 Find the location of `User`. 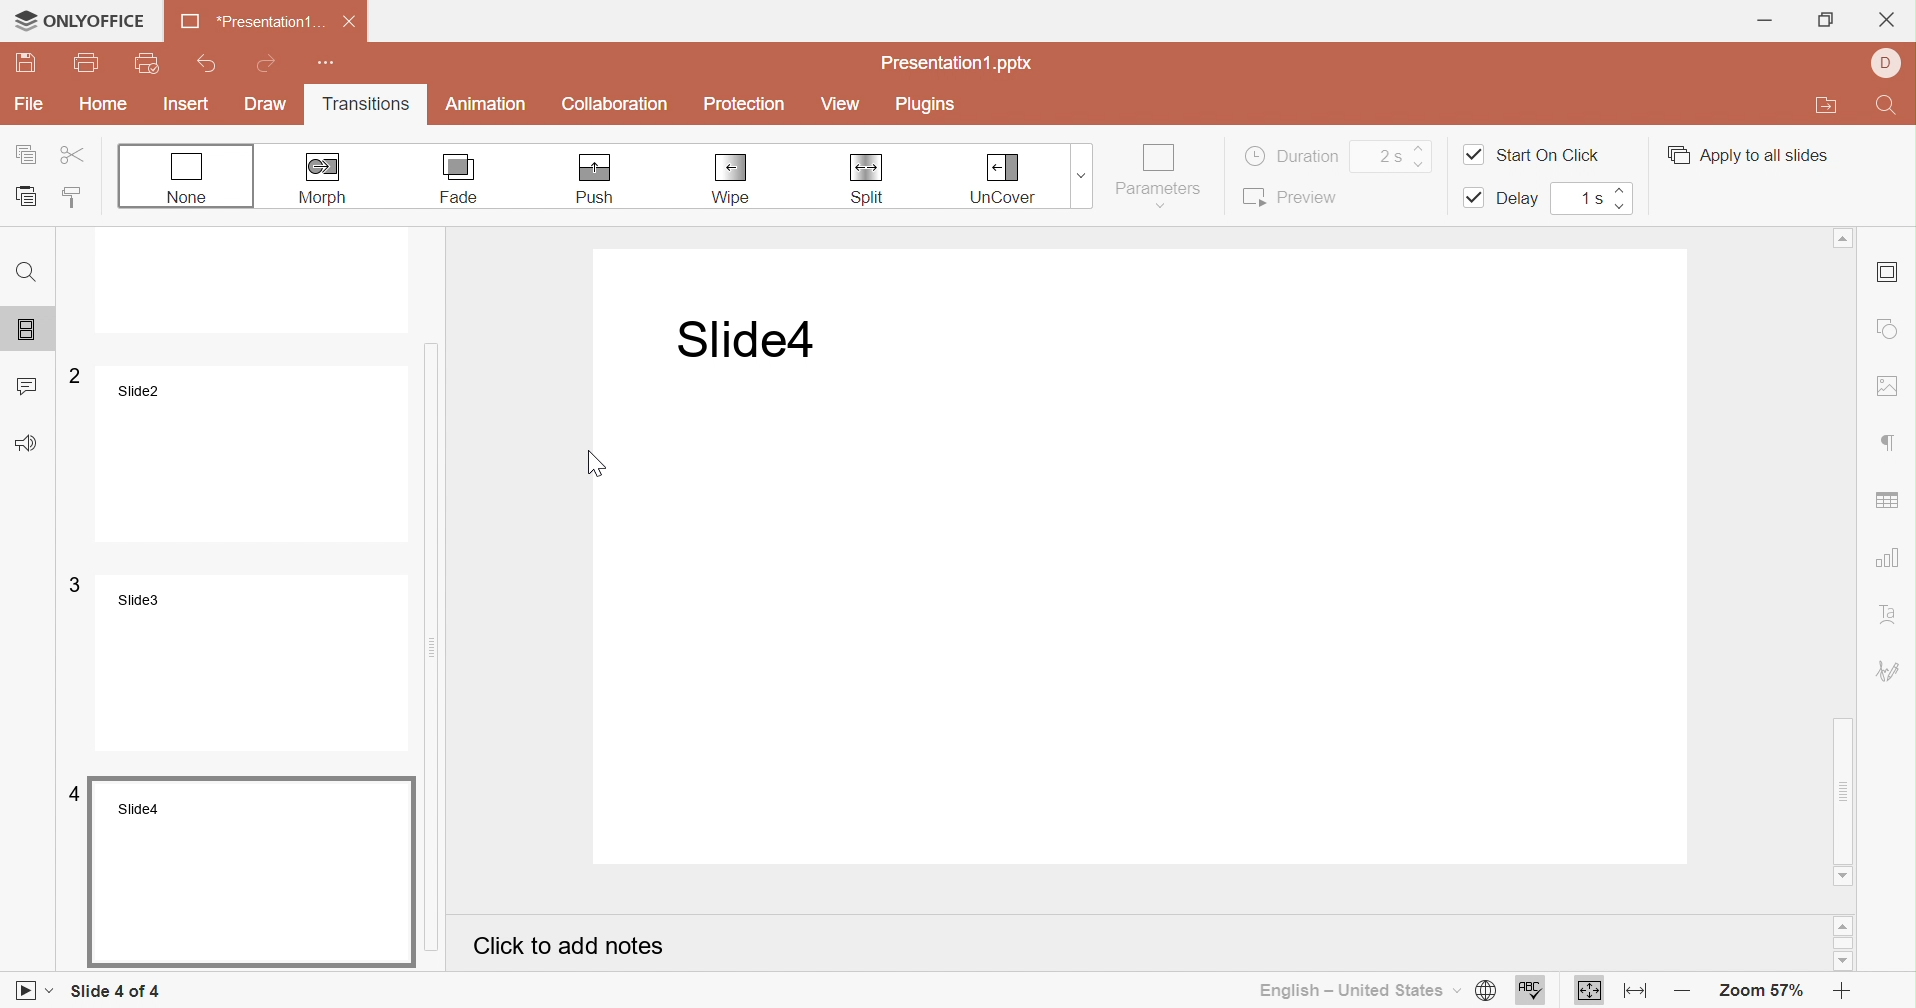

User is located at coordinates (1890, 61).